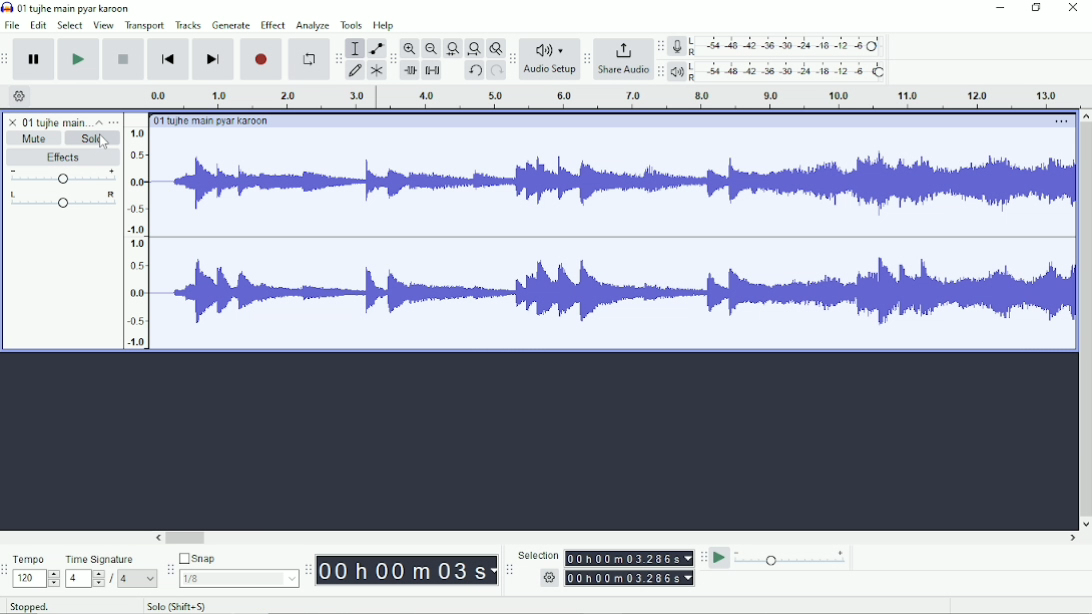 Image resolution: width=1092 pixels, height=614 pixels. Describe the element at coordinates (540, 554) in the screenshot. I see `` at that location.